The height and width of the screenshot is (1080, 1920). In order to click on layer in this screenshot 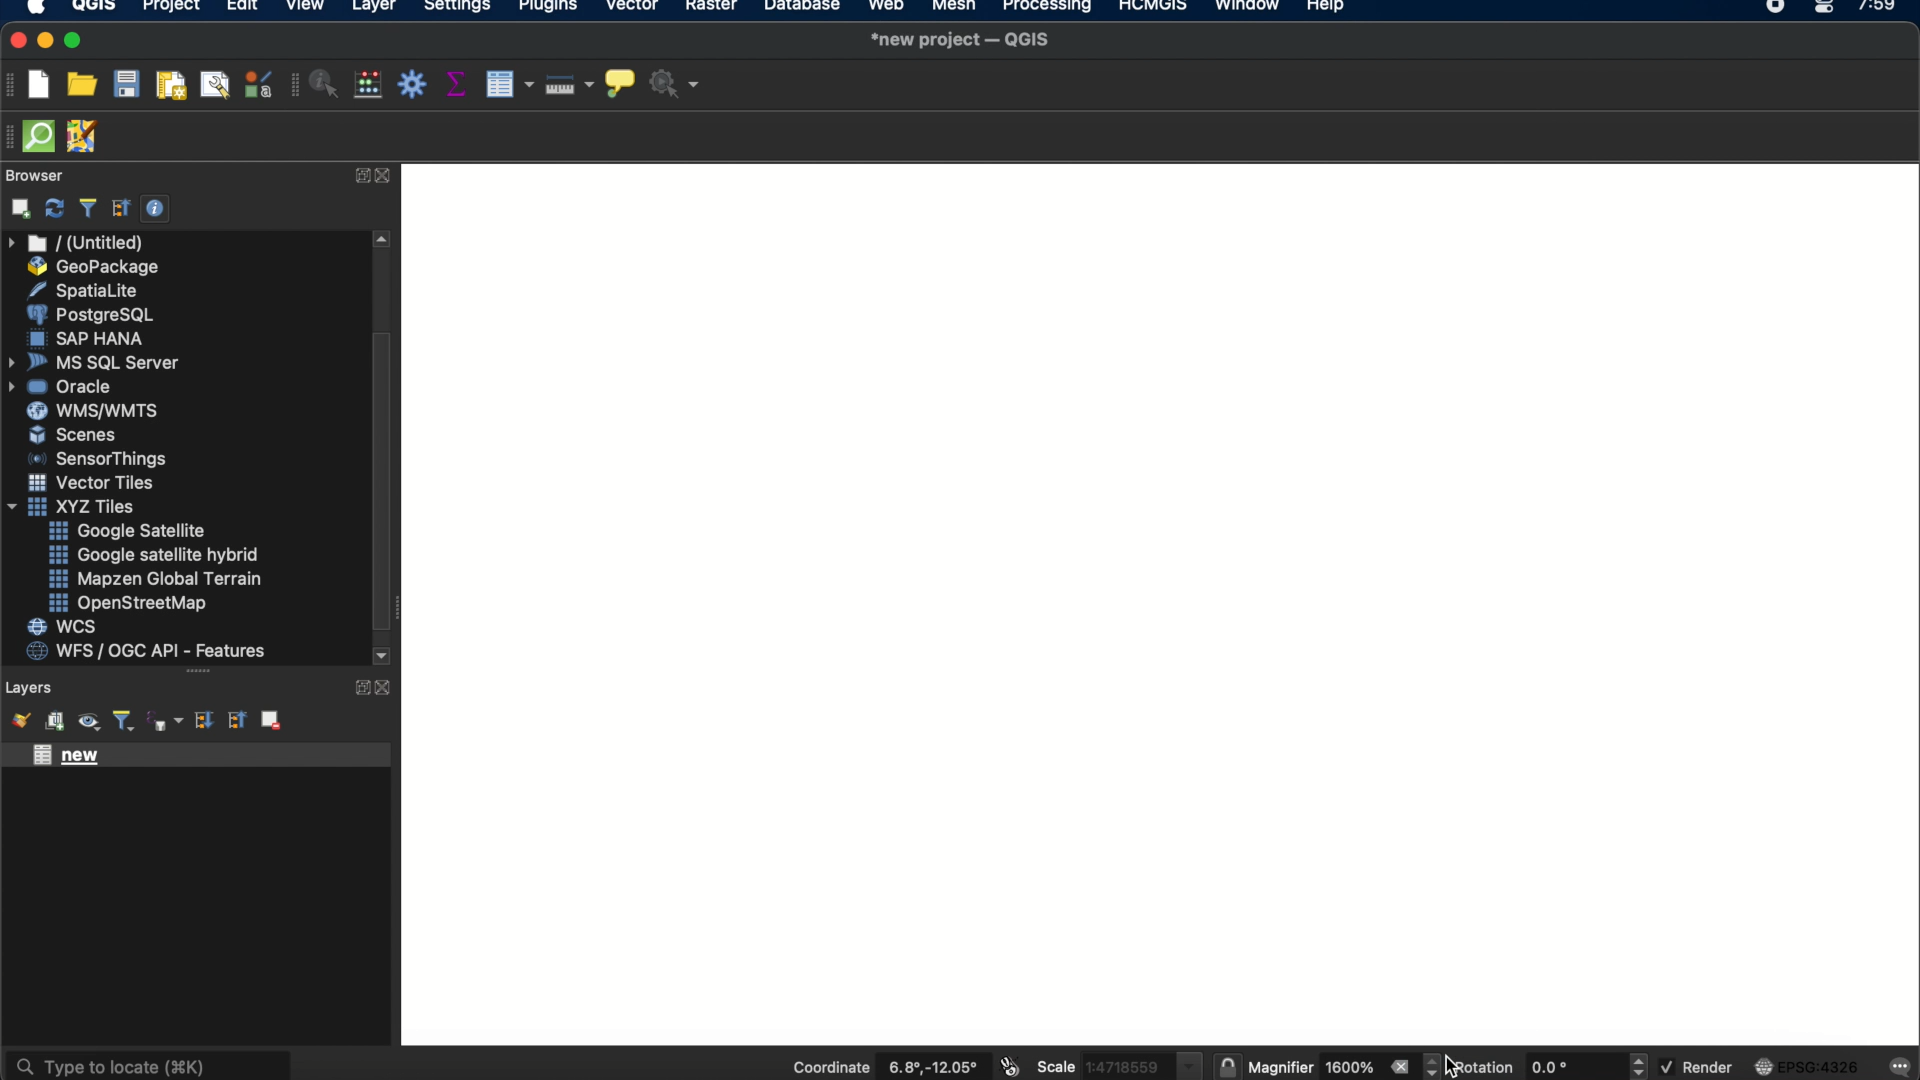, I will do `click(374, 10)`.